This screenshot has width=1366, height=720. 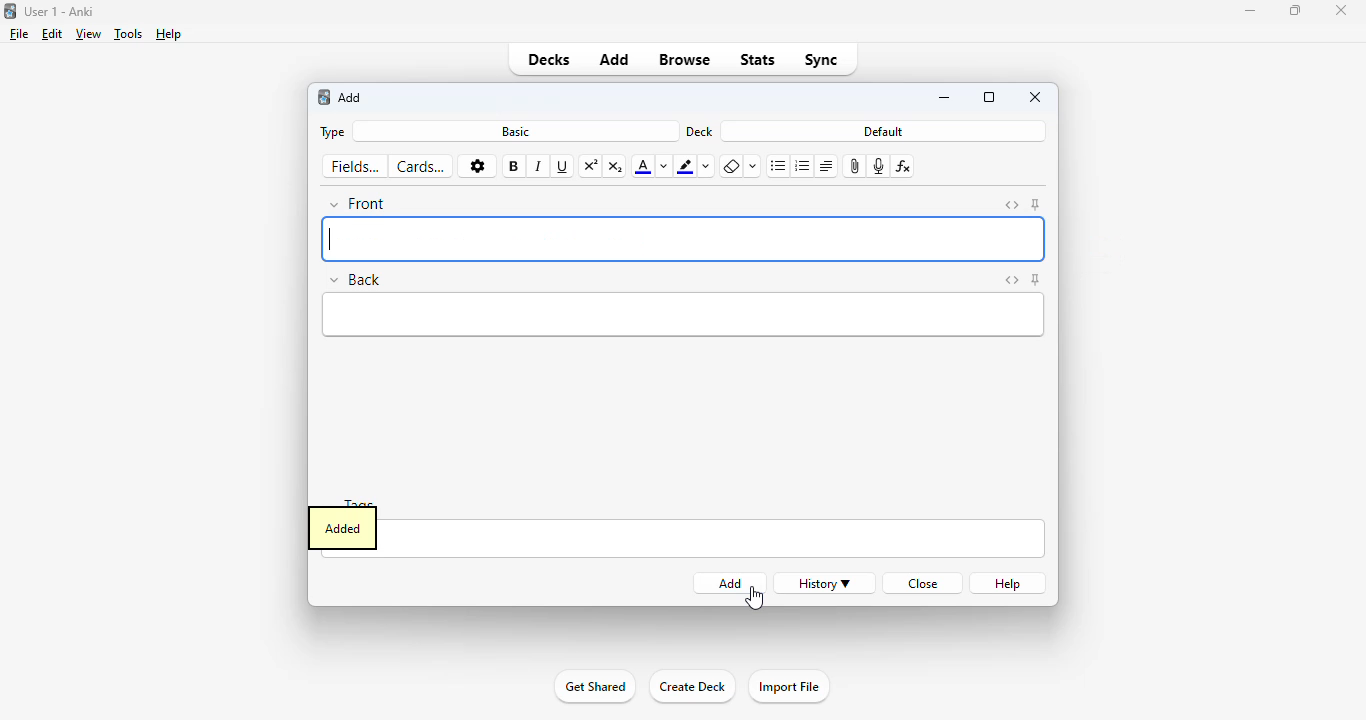 I want to click on superscript, so click(x=591, y=167).